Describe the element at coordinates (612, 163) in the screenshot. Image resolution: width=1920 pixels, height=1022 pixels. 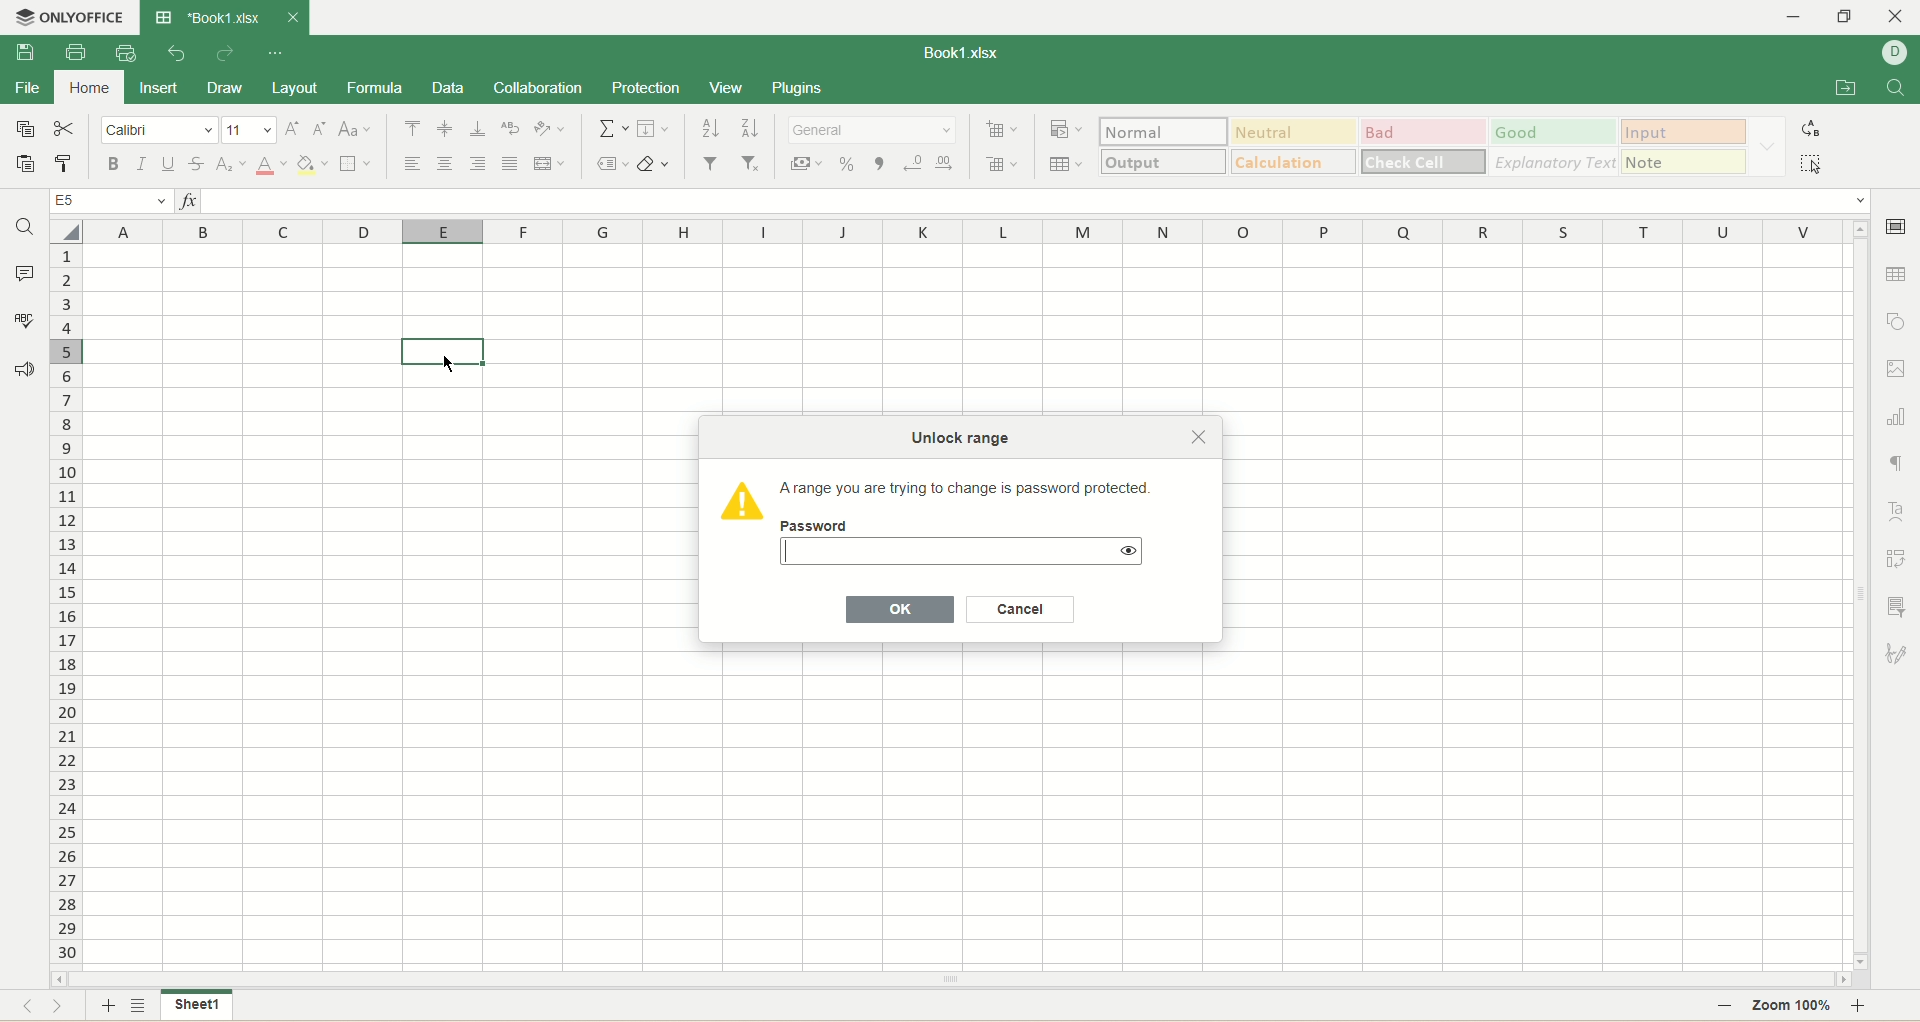
I see `named ranges` at that location.